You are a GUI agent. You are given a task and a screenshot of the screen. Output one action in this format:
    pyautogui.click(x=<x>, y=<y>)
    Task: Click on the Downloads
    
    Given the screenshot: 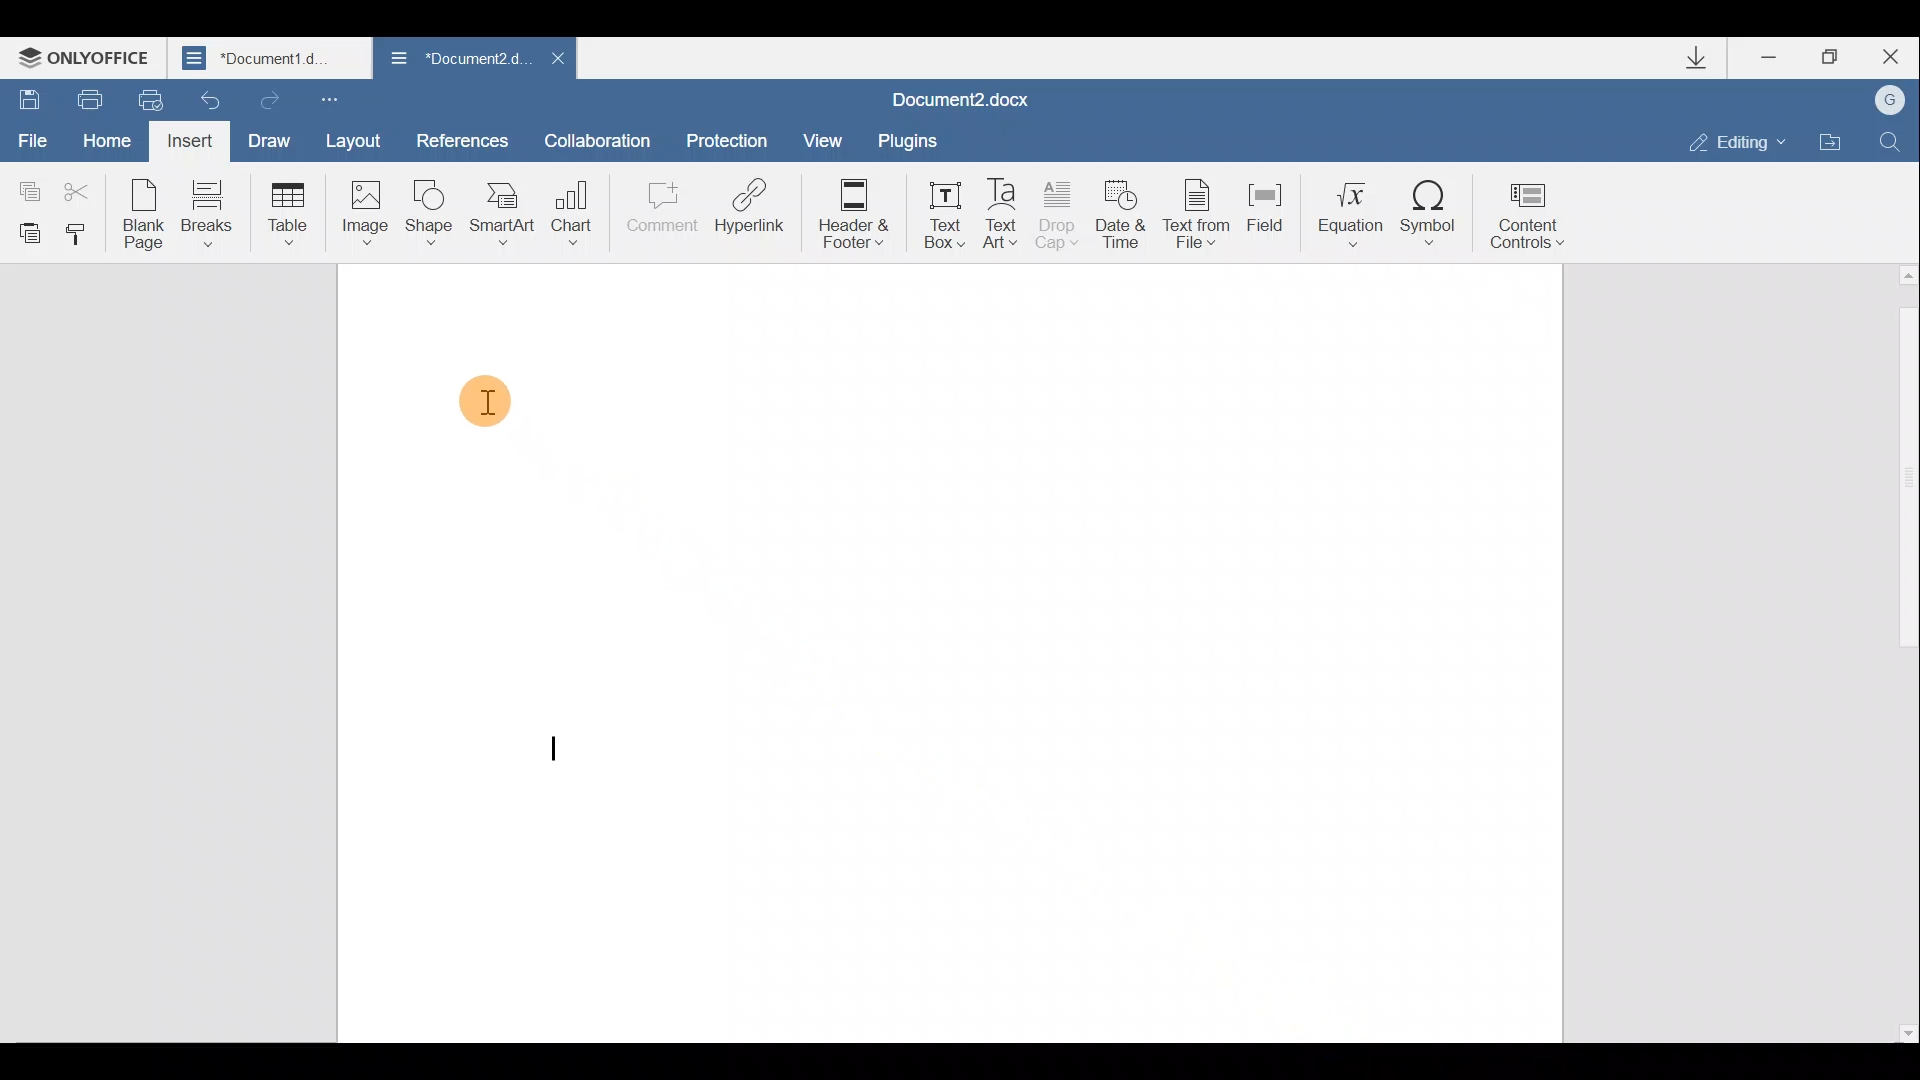 What is the action you would take?
    pyautogui.click(x=1708, y=62)
    